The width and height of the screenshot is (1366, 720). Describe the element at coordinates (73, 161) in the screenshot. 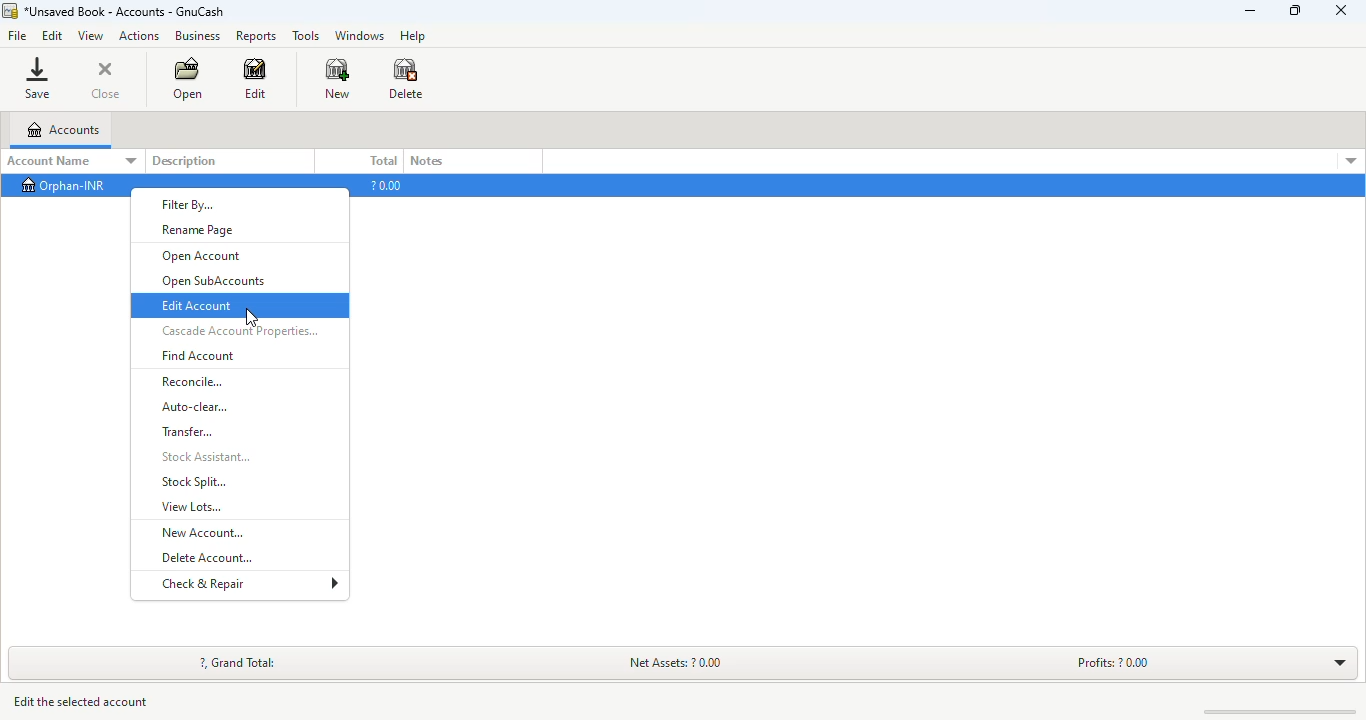

I see `account name` at that location.